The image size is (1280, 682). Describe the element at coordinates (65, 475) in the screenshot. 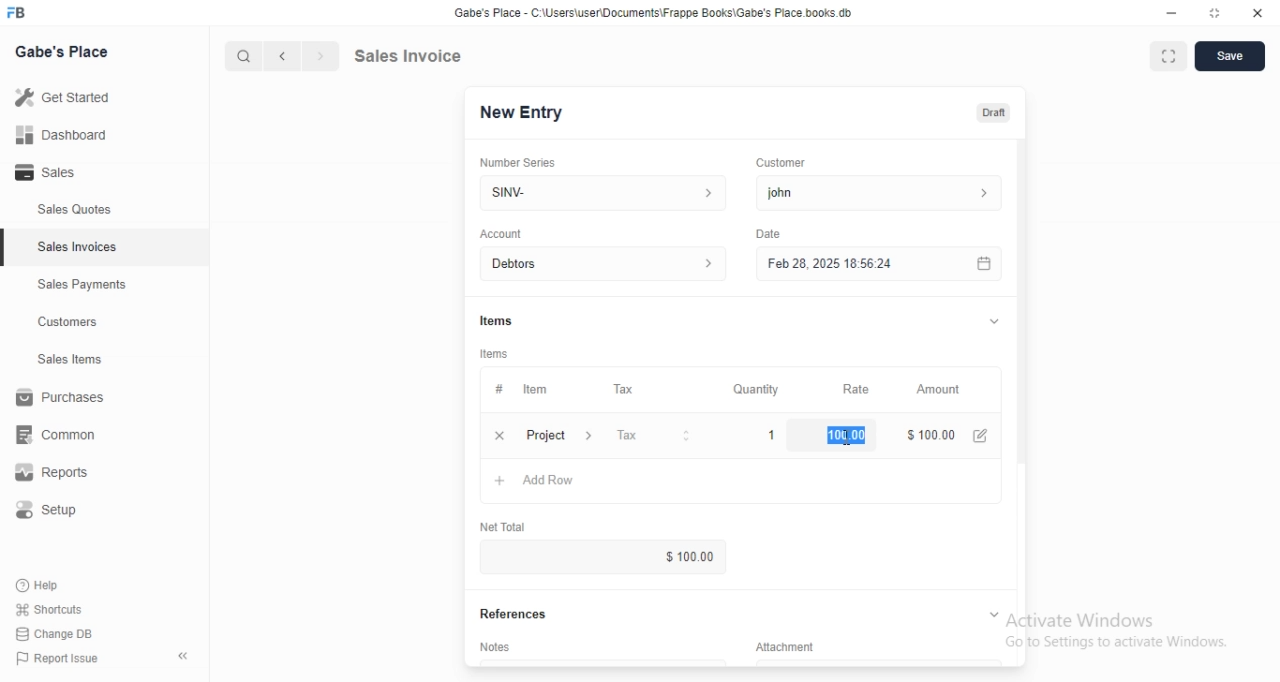

I see `Reports` at that location.